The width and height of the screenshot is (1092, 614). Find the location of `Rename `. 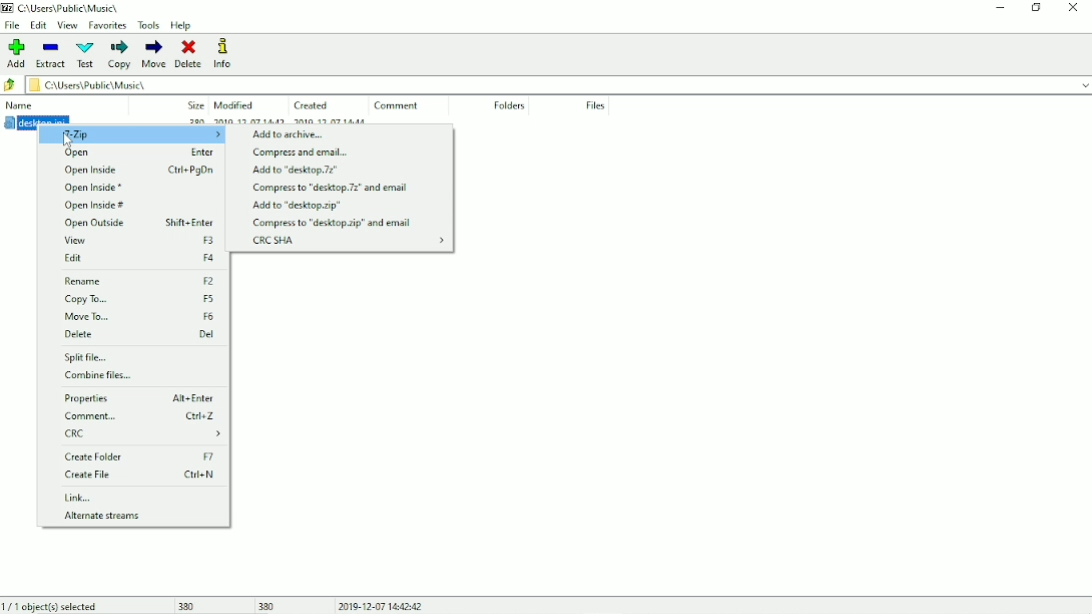

Rename  is located at coordinates (141, 281).